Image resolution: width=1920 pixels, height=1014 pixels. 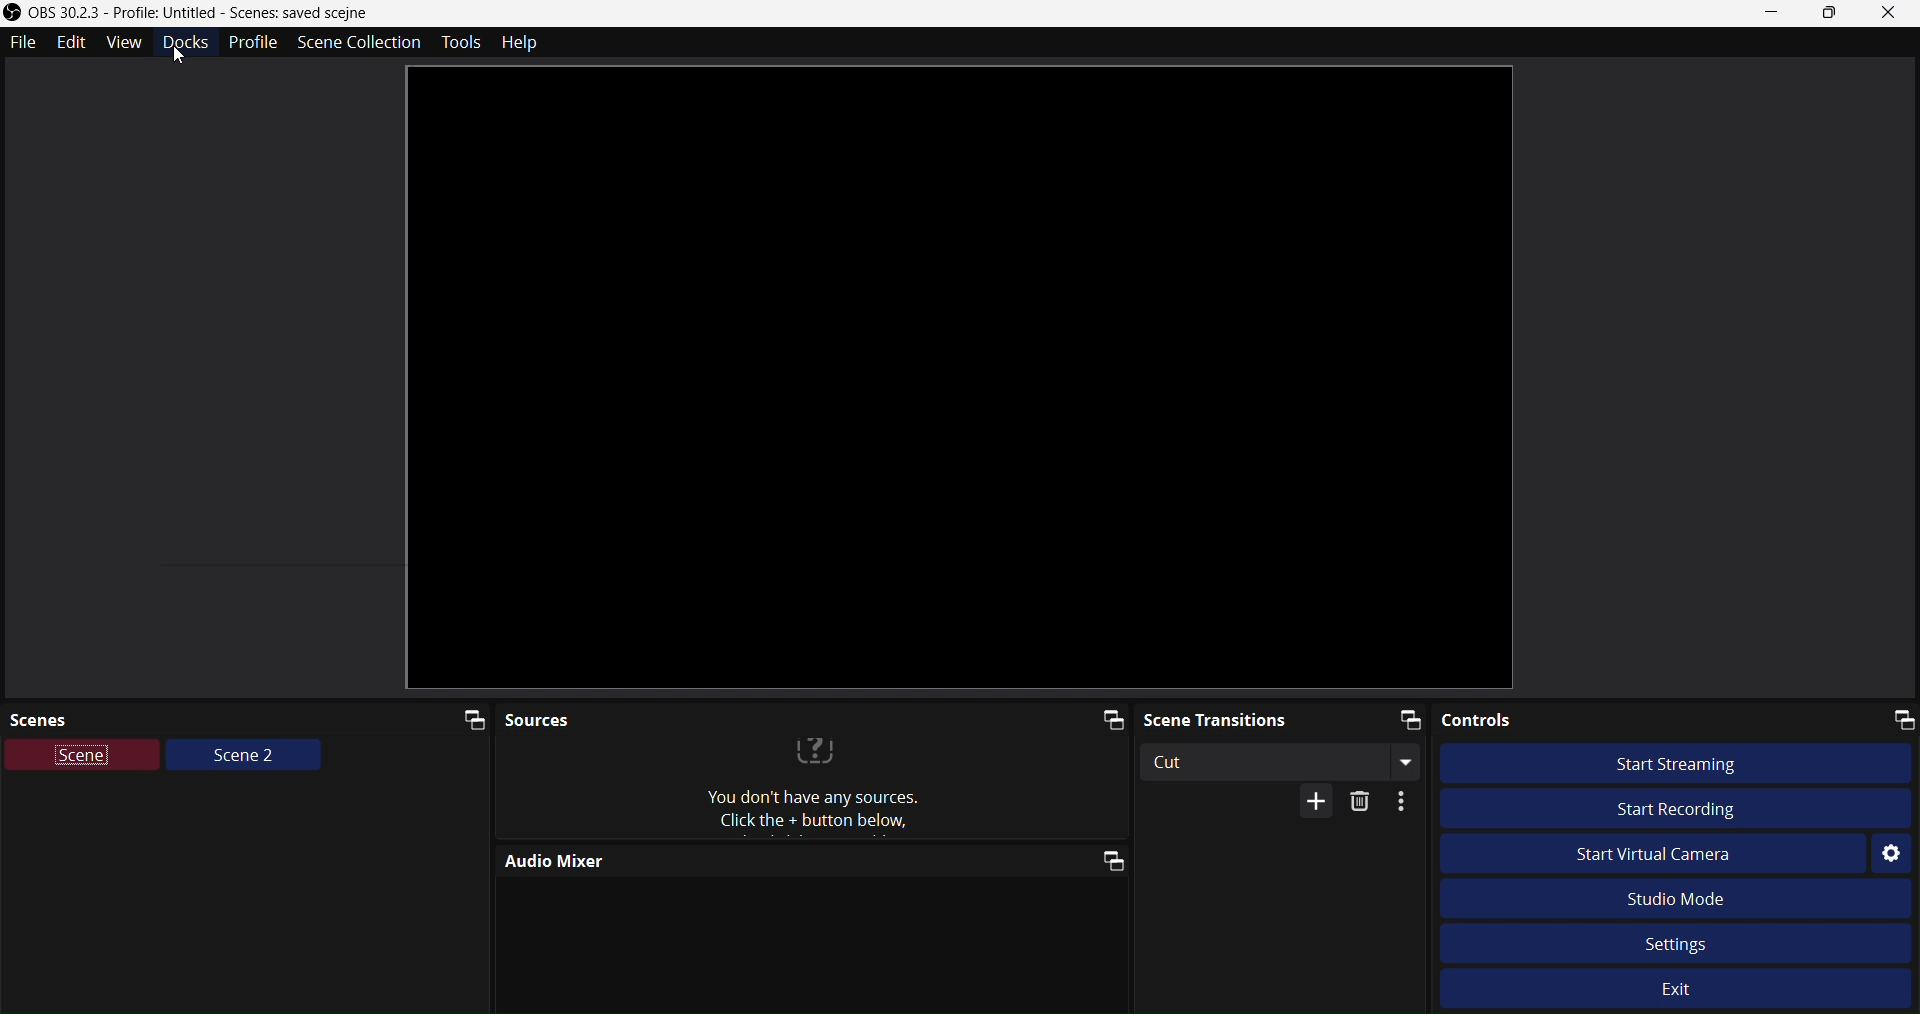 I want to click on more options, so click(x=1409, y=763).